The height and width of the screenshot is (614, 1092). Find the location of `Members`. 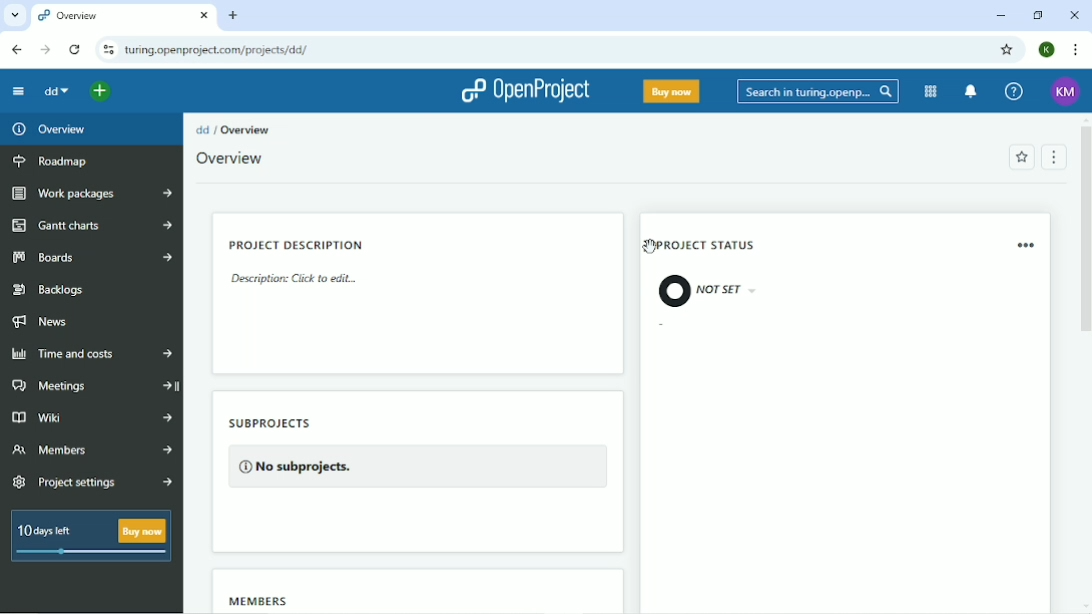

Members is located at coordinates (92, 450).